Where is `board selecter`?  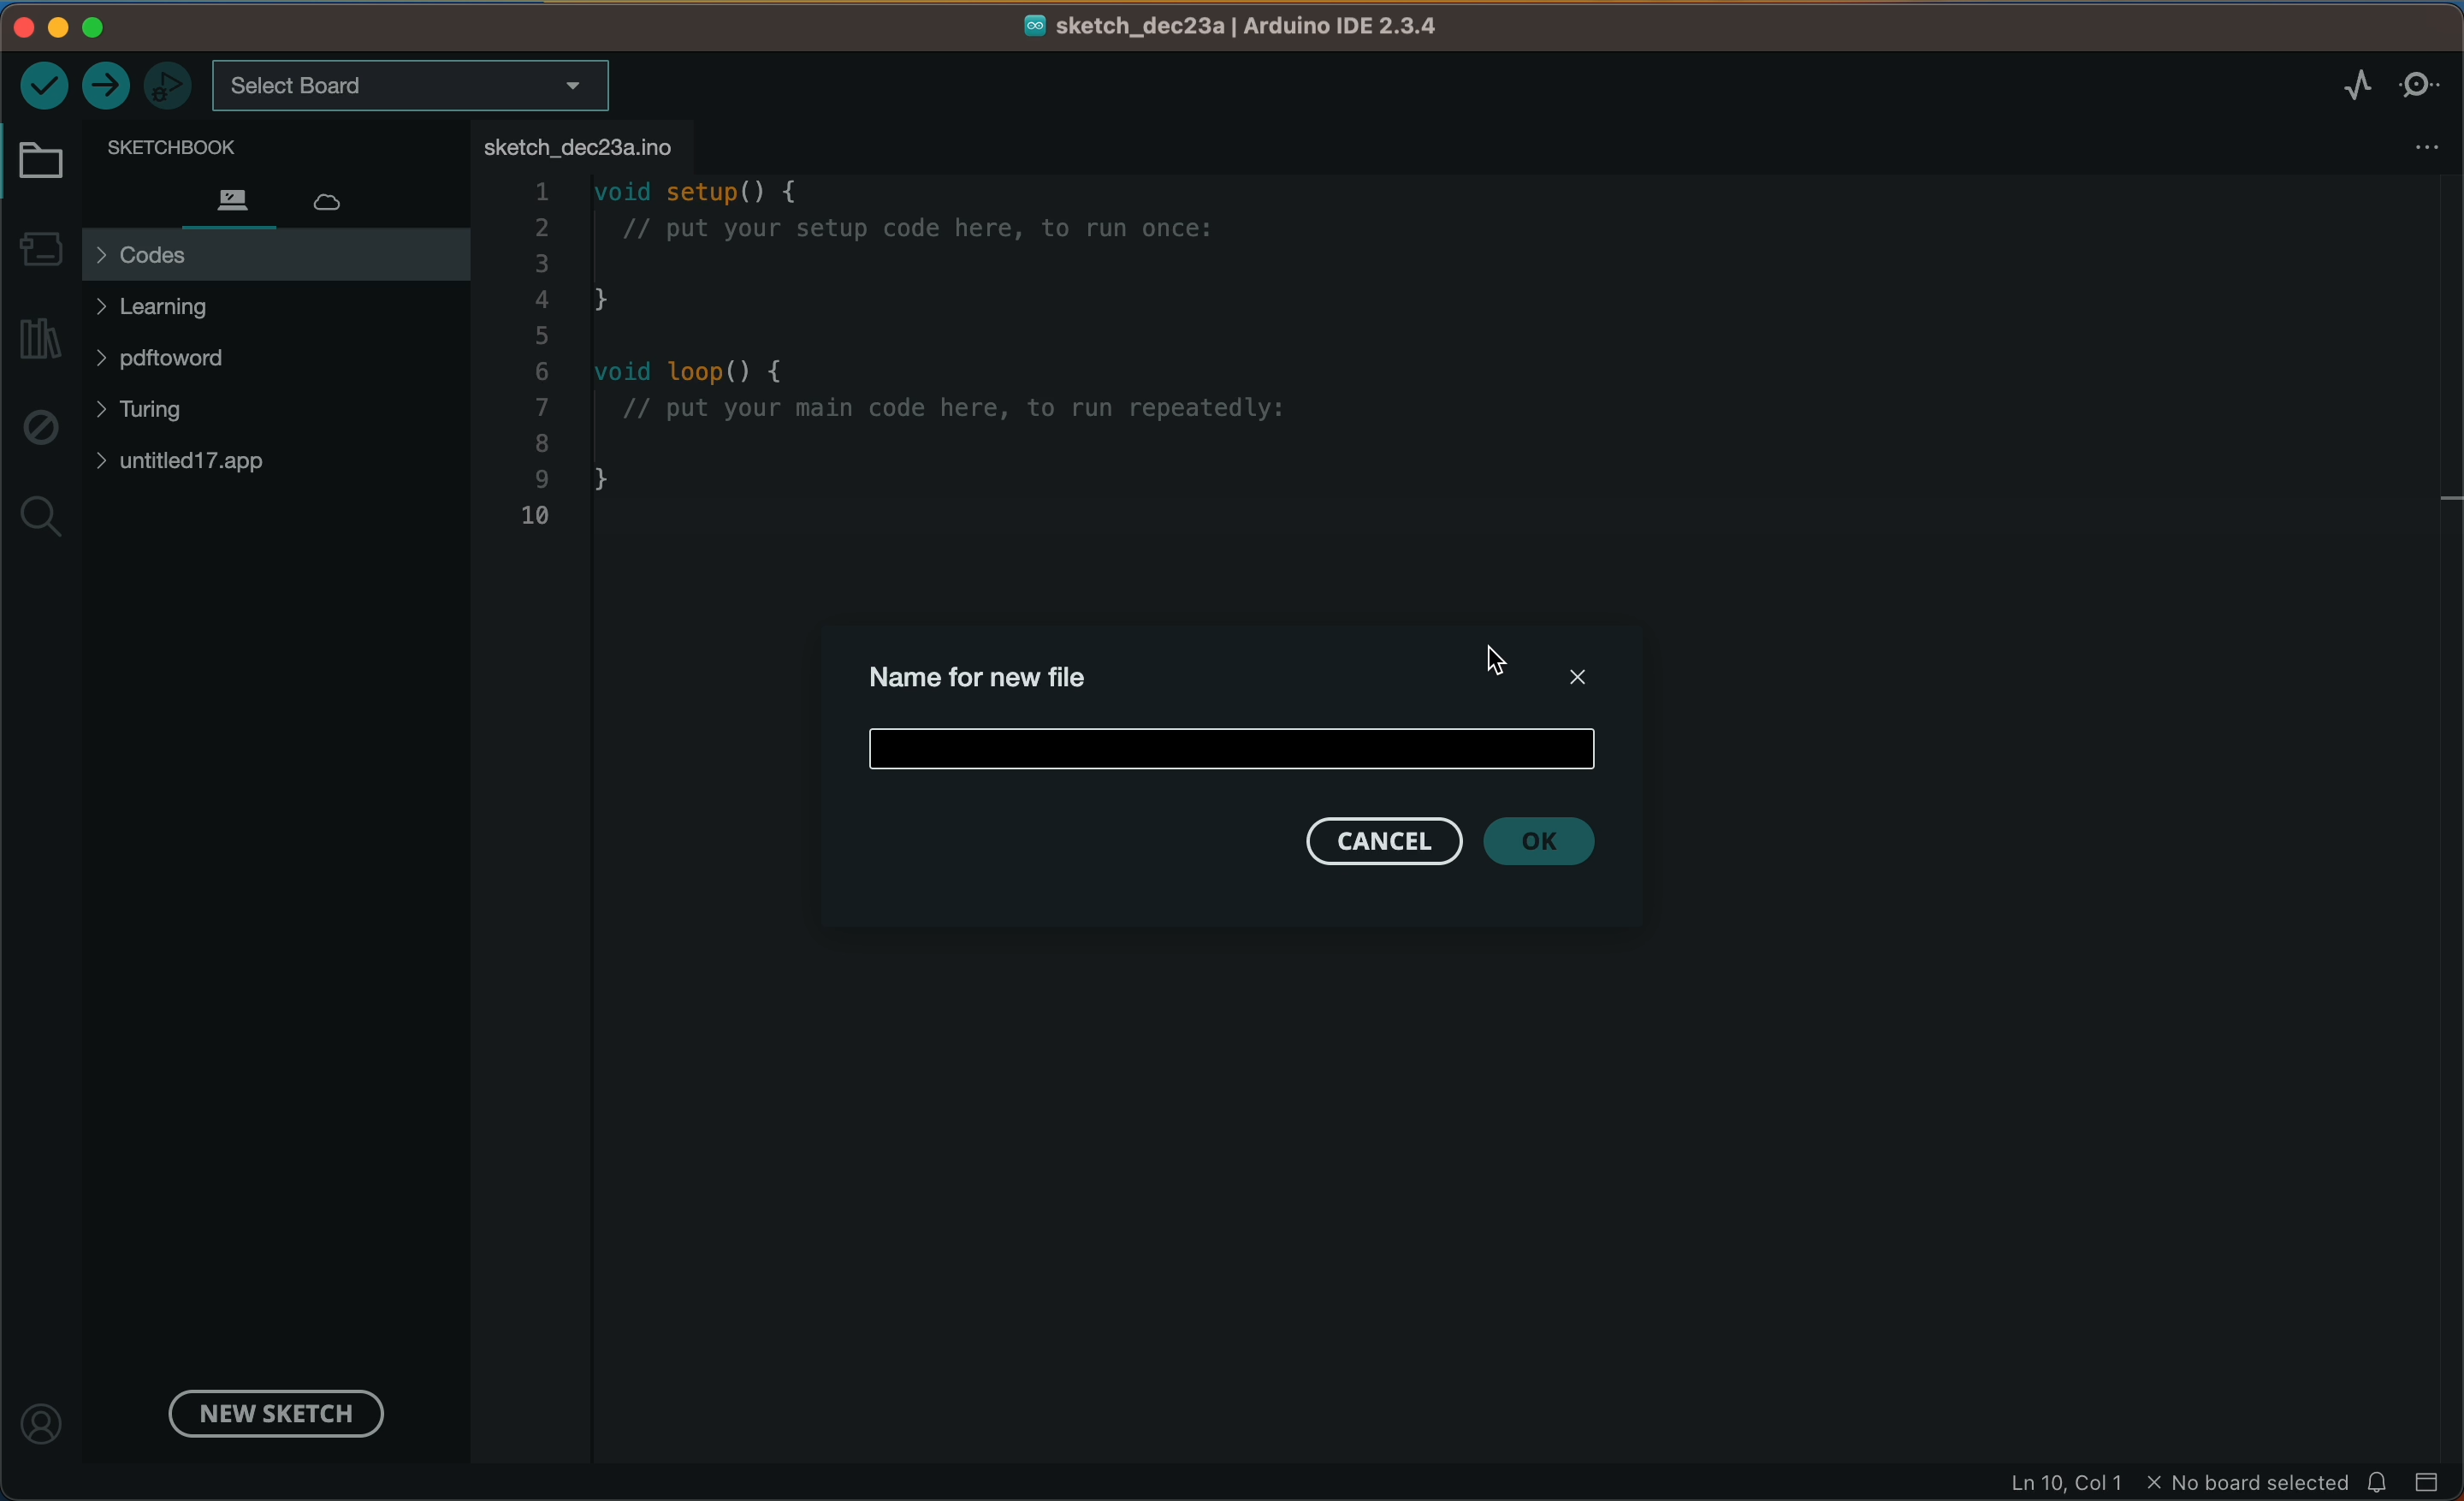 board selecter is located at coordinates (413, 87).